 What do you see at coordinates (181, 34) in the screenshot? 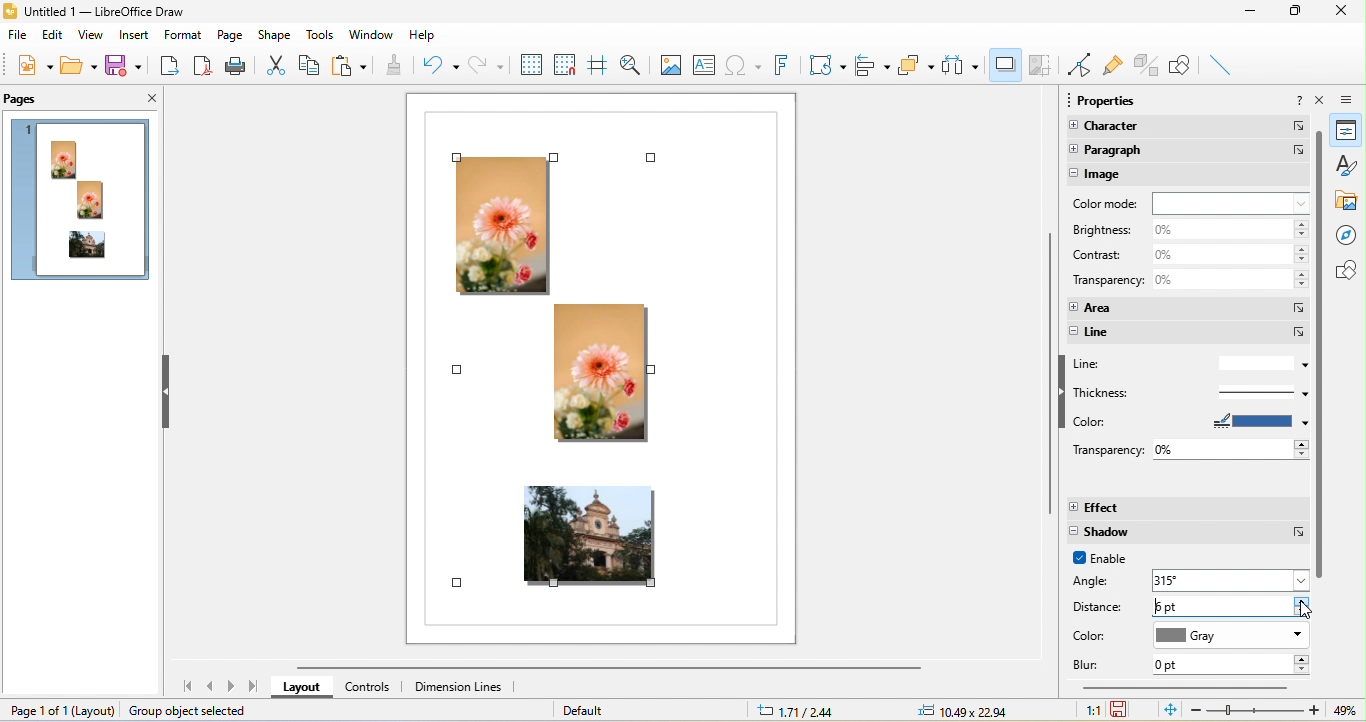
I see `format` at bounding box center [181, 34].